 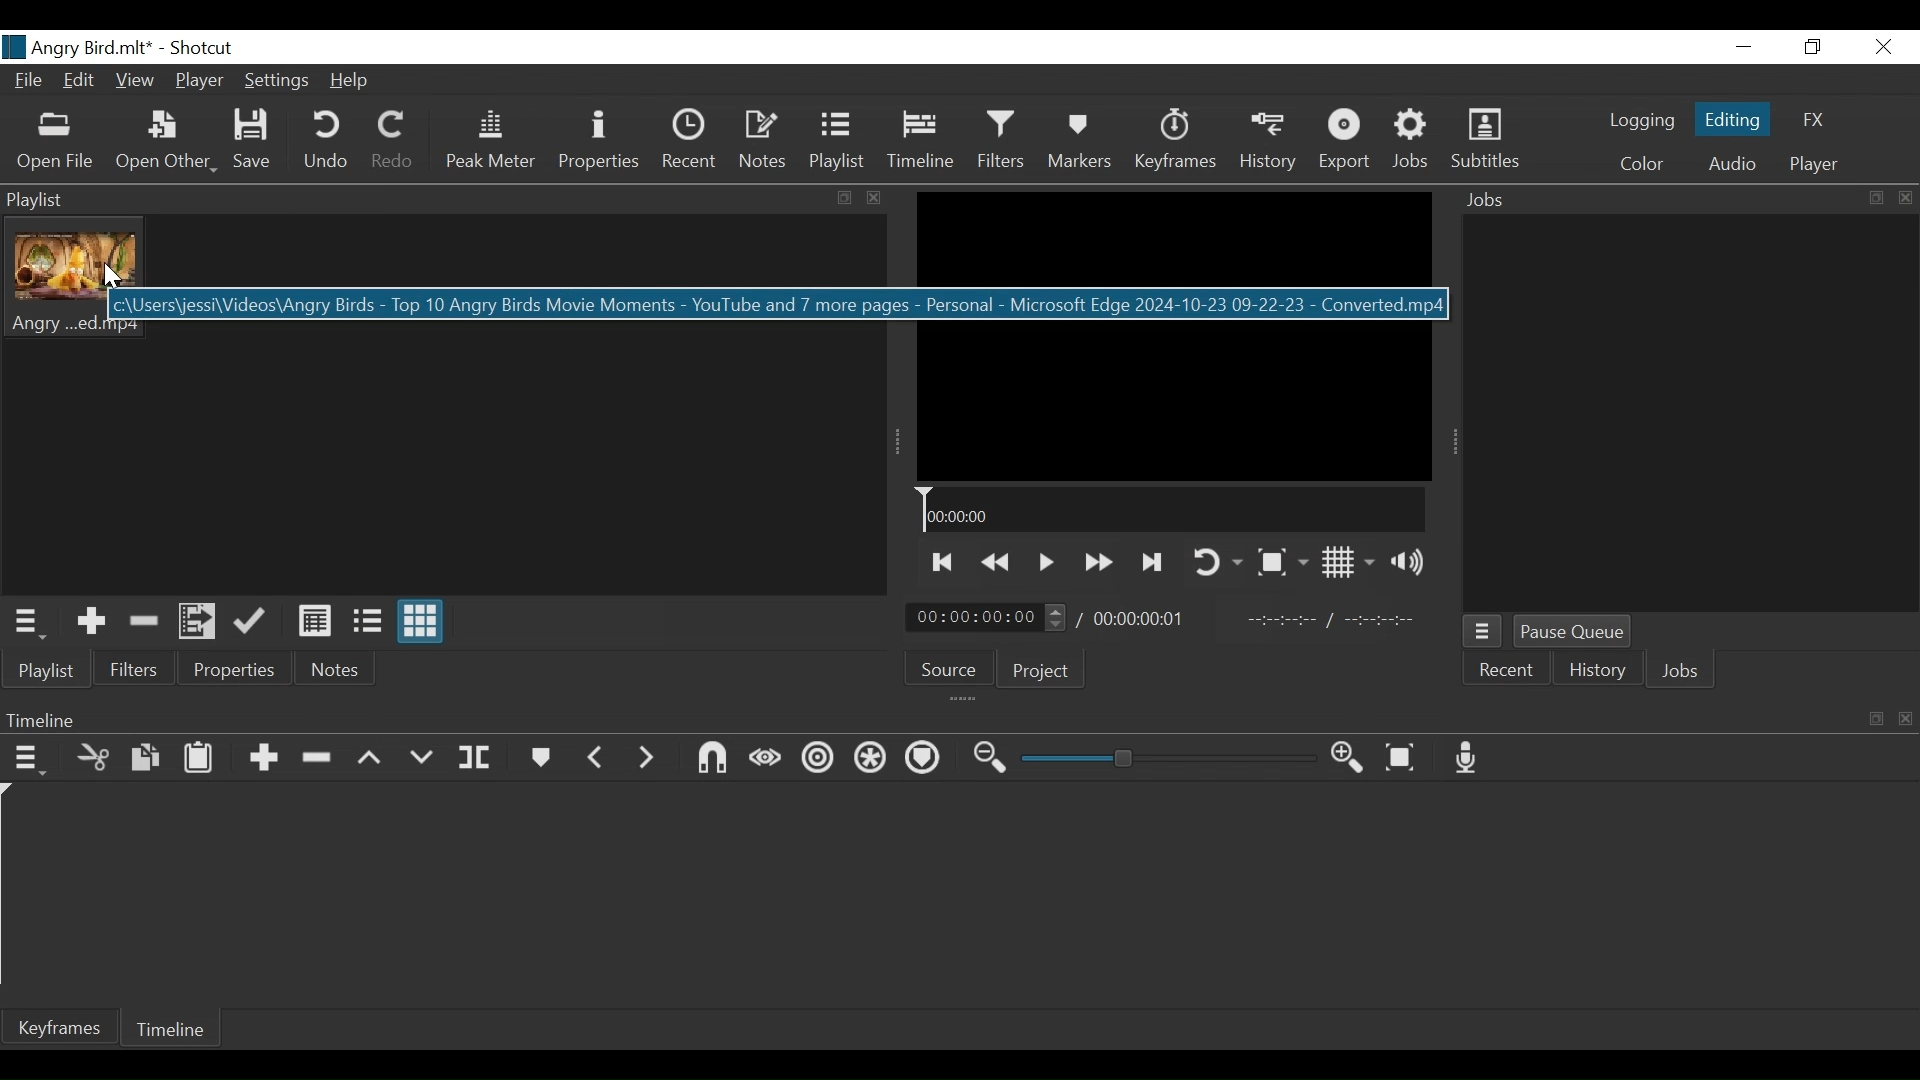 I want to click on Jobs, so click(x=1682, y=672).